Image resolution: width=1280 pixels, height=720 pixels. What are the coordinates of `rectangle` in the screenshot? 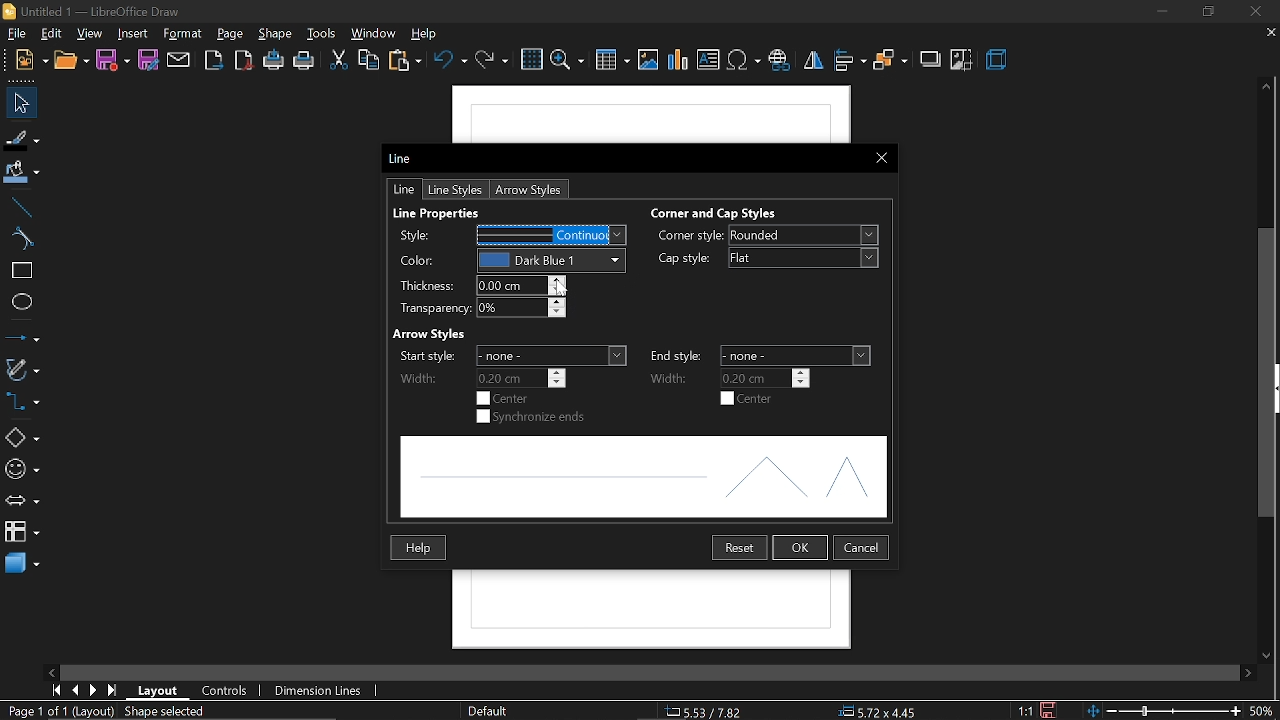 It's located at (23, 270).